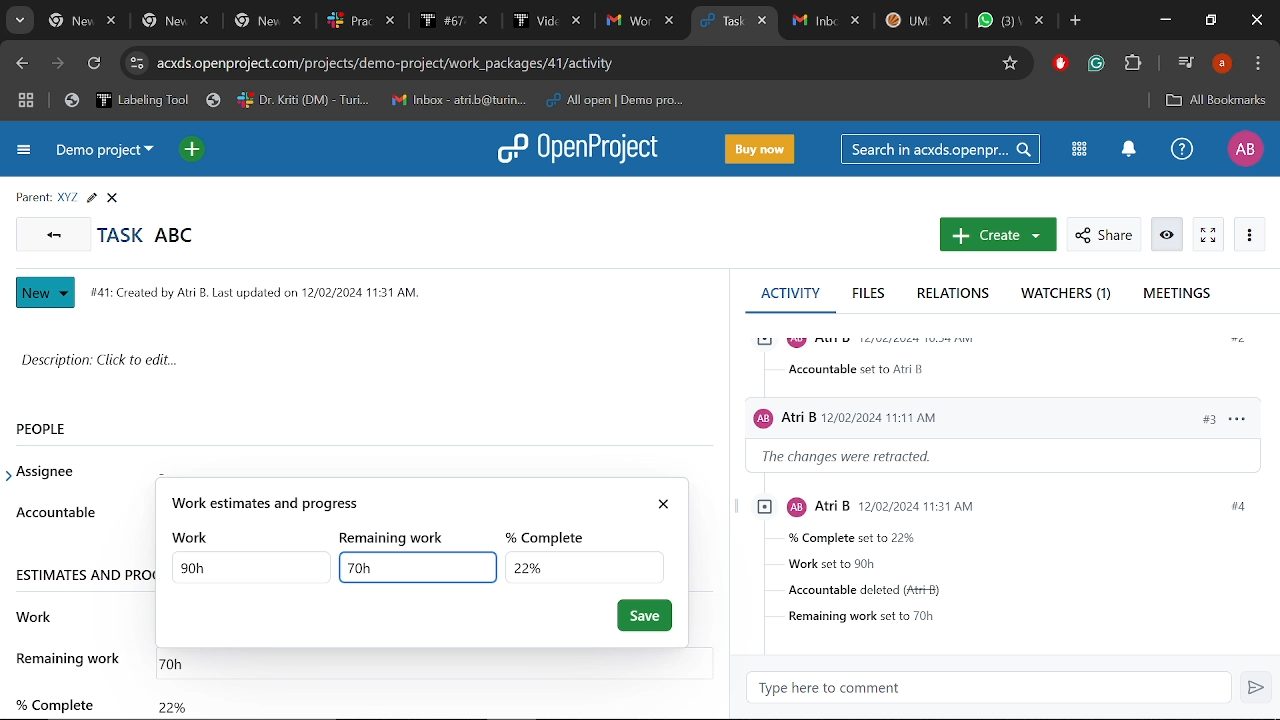 The width and height of the screenshot is (1280, 720). What do you see at coordinates (1098, 66) in the screenshot?
I see `Grmmarly` at bounding box center [1098, 66].